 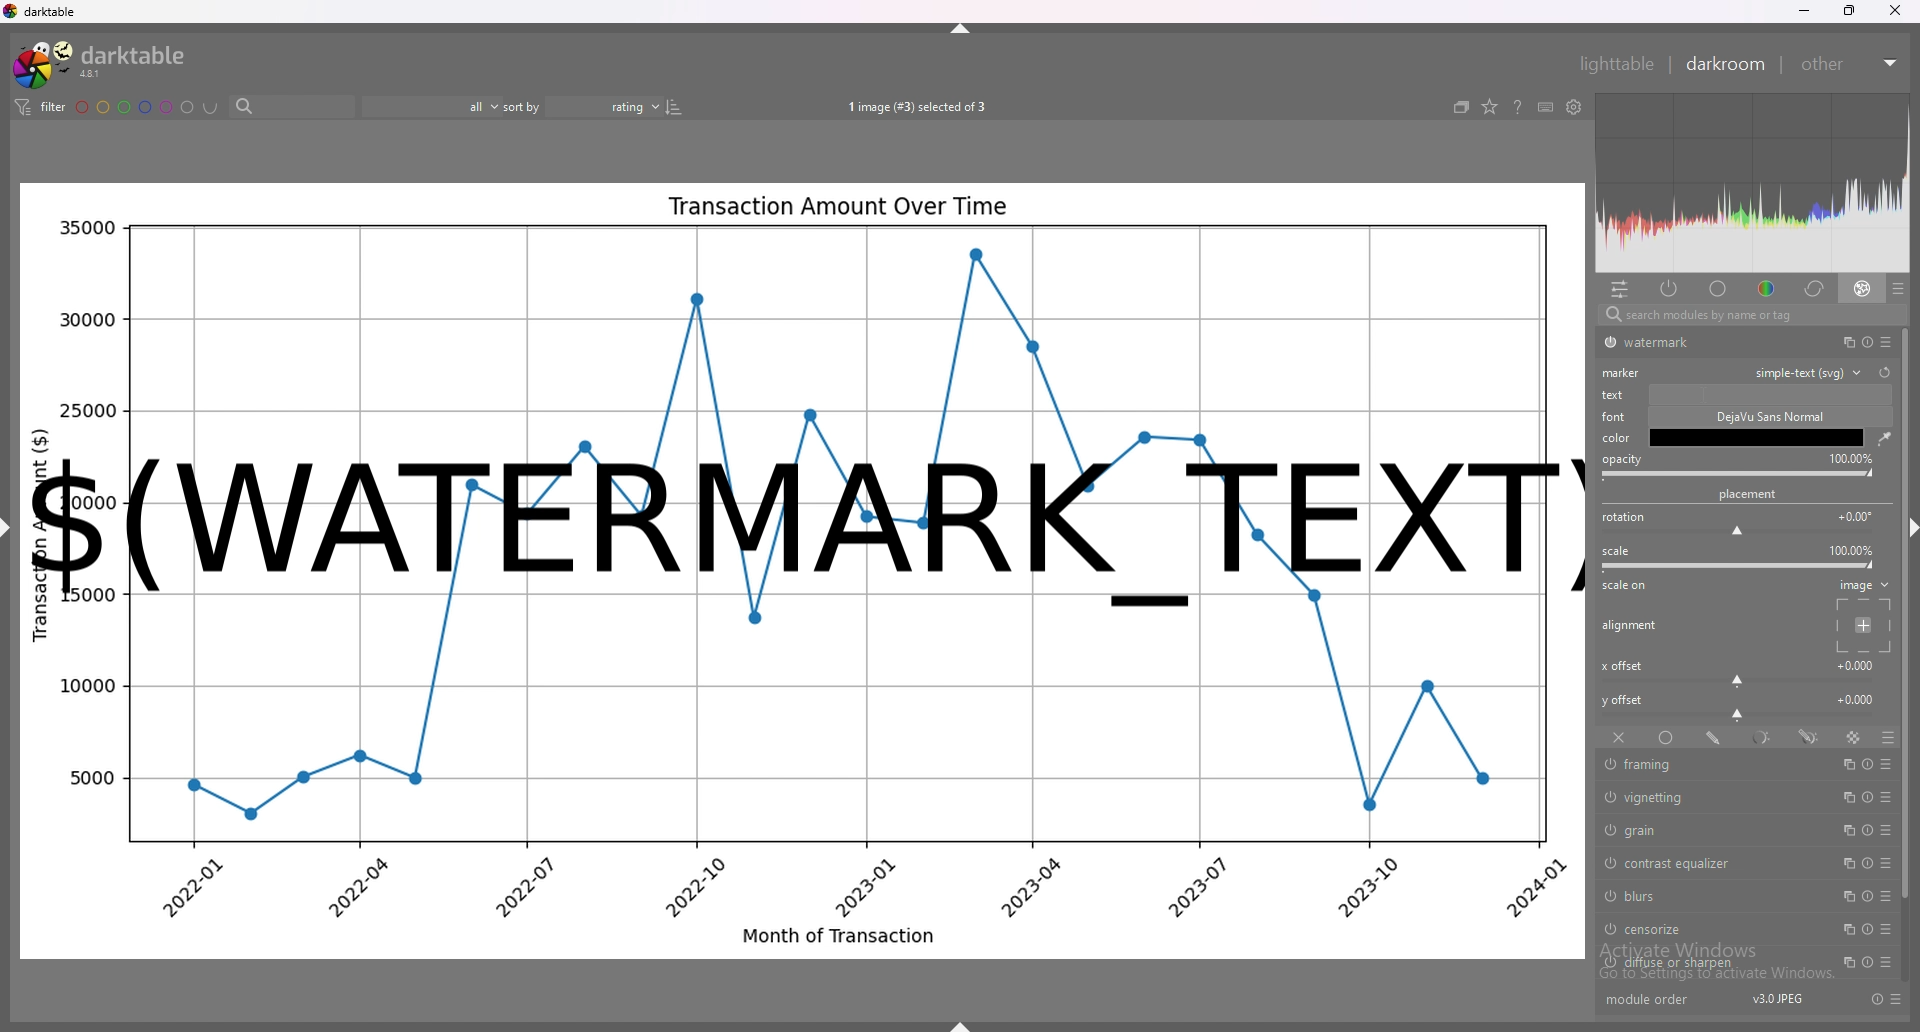 What do you see at coordinates (1886, 737) in the screenshot?
I see `blending options` at bounding box center [1886, 737].